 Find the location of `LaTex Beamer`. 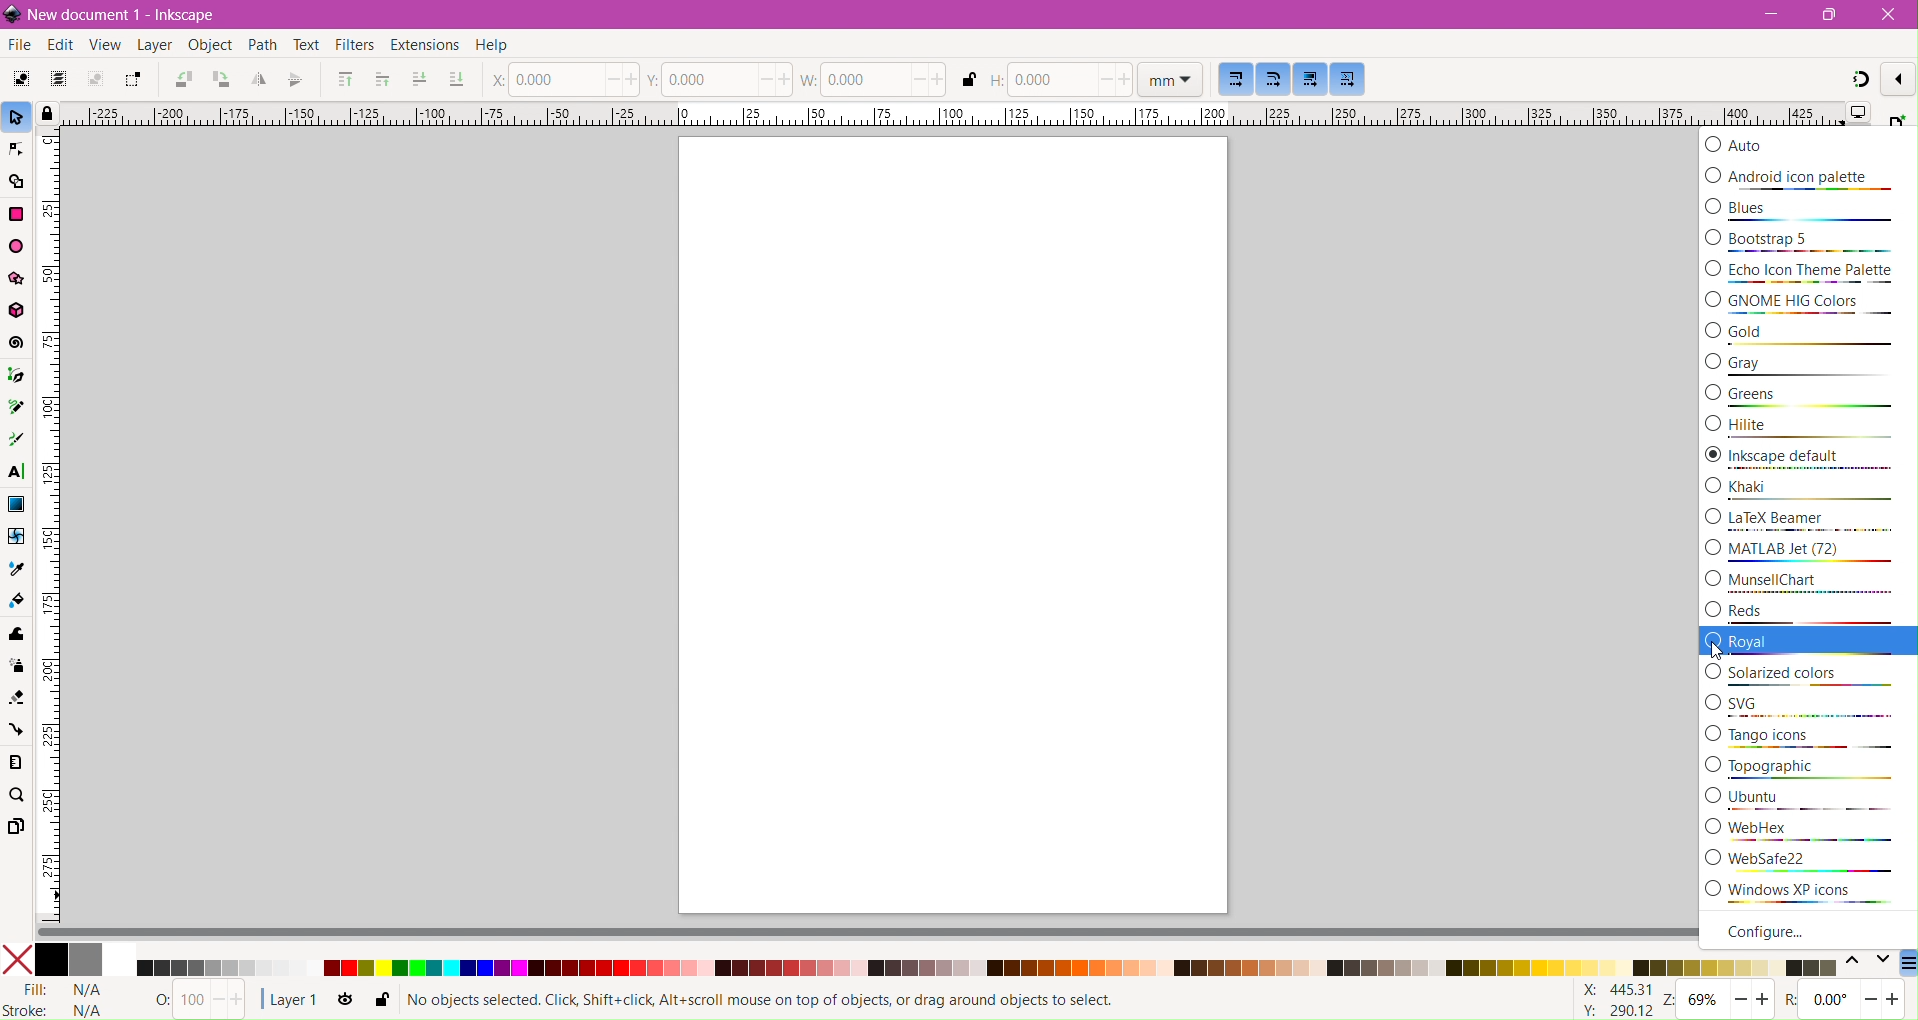

LaTex Beamer is located at coordinates (1809, 520).